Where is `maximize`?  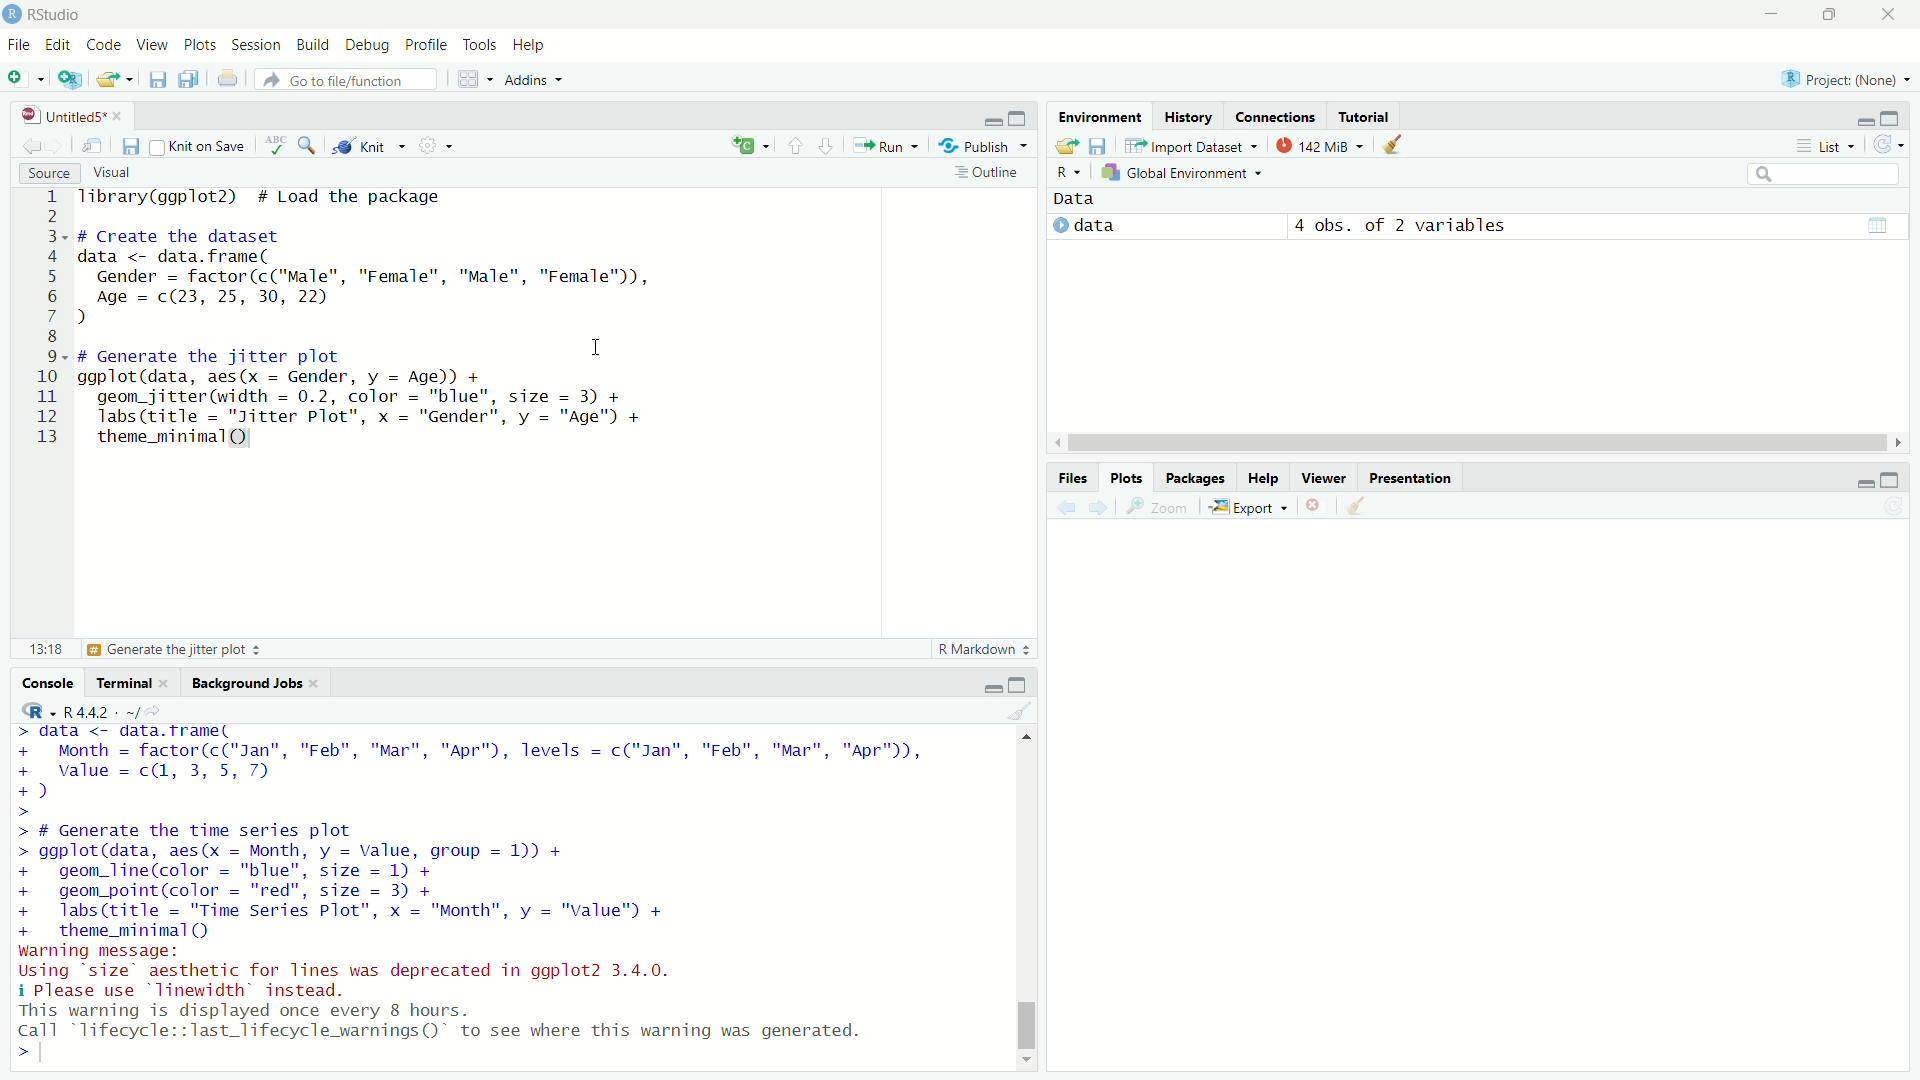 maximize is located at coordinates (1902, 118).